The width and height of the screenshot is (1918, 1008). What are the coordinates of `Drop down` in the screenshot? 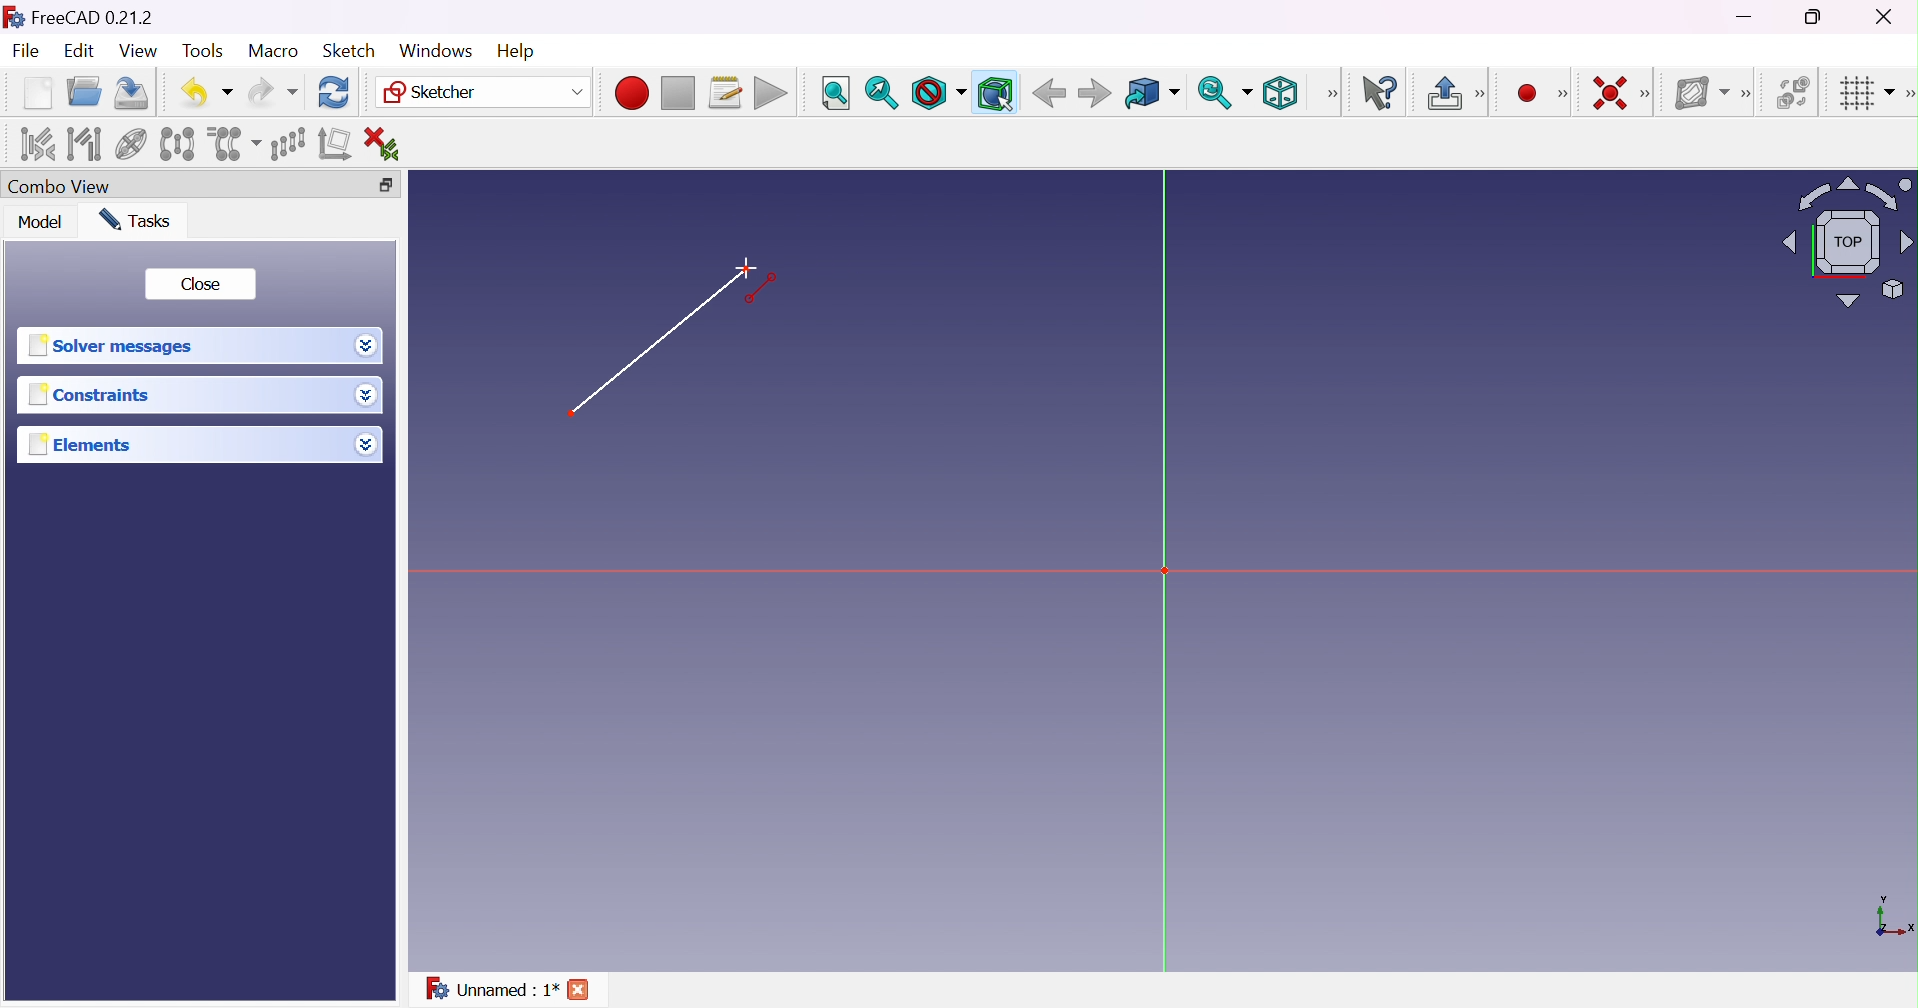 It's located at (369, 447).